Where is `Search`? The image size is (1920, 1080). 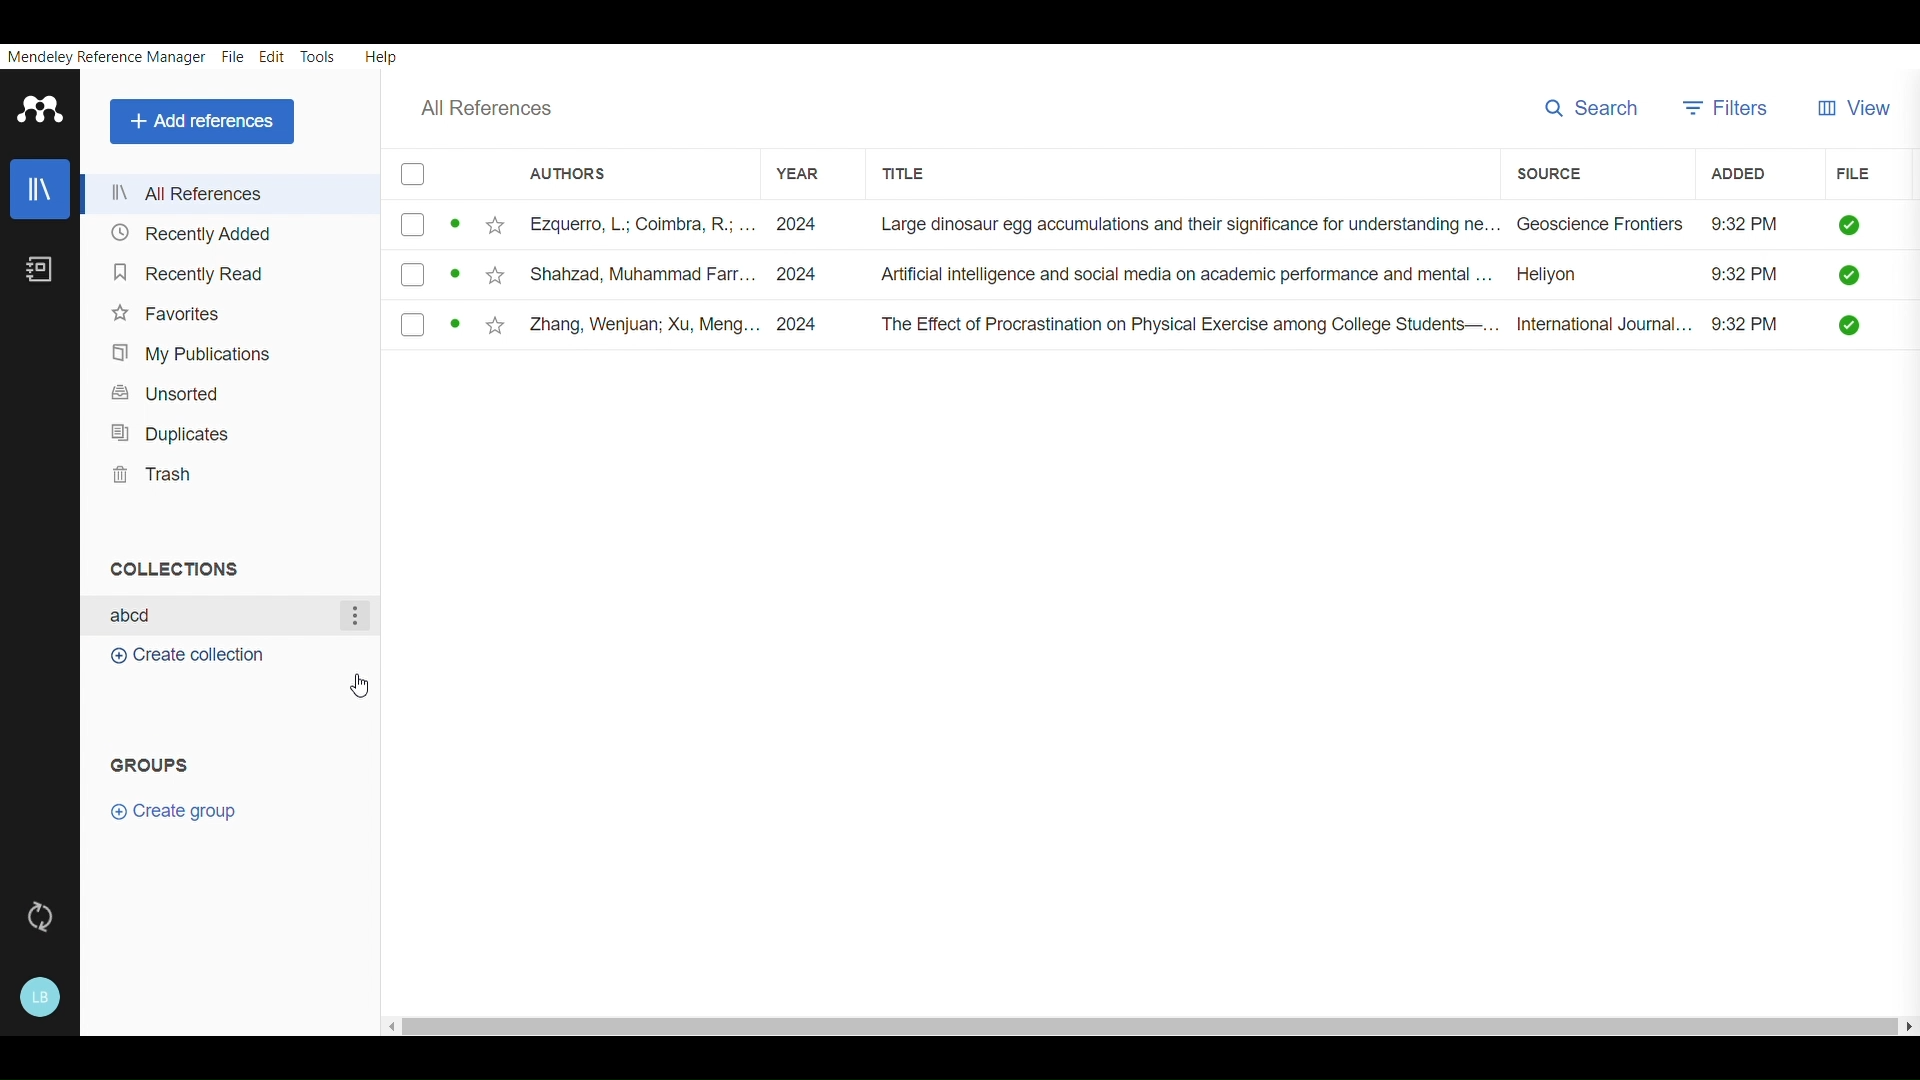
Search is located at coordinates (1591, 106).